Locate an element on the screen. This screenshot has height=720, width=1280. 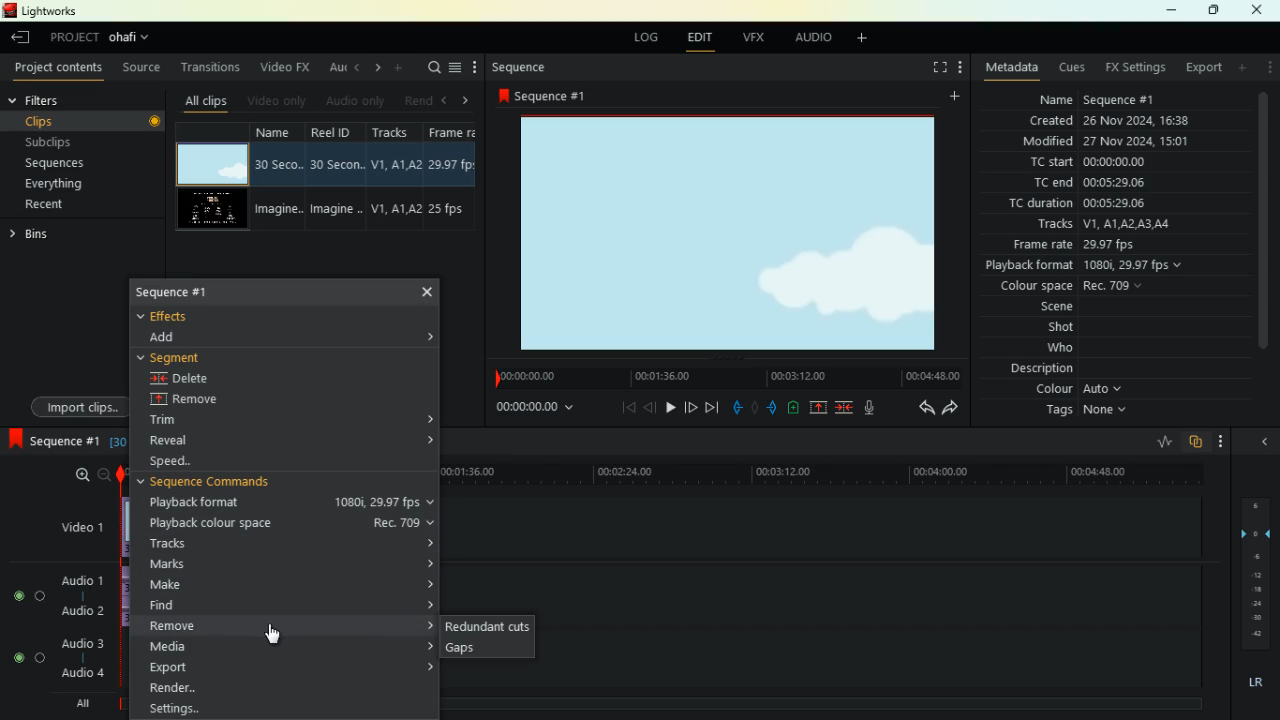
source is located at coordinates (144, 67).